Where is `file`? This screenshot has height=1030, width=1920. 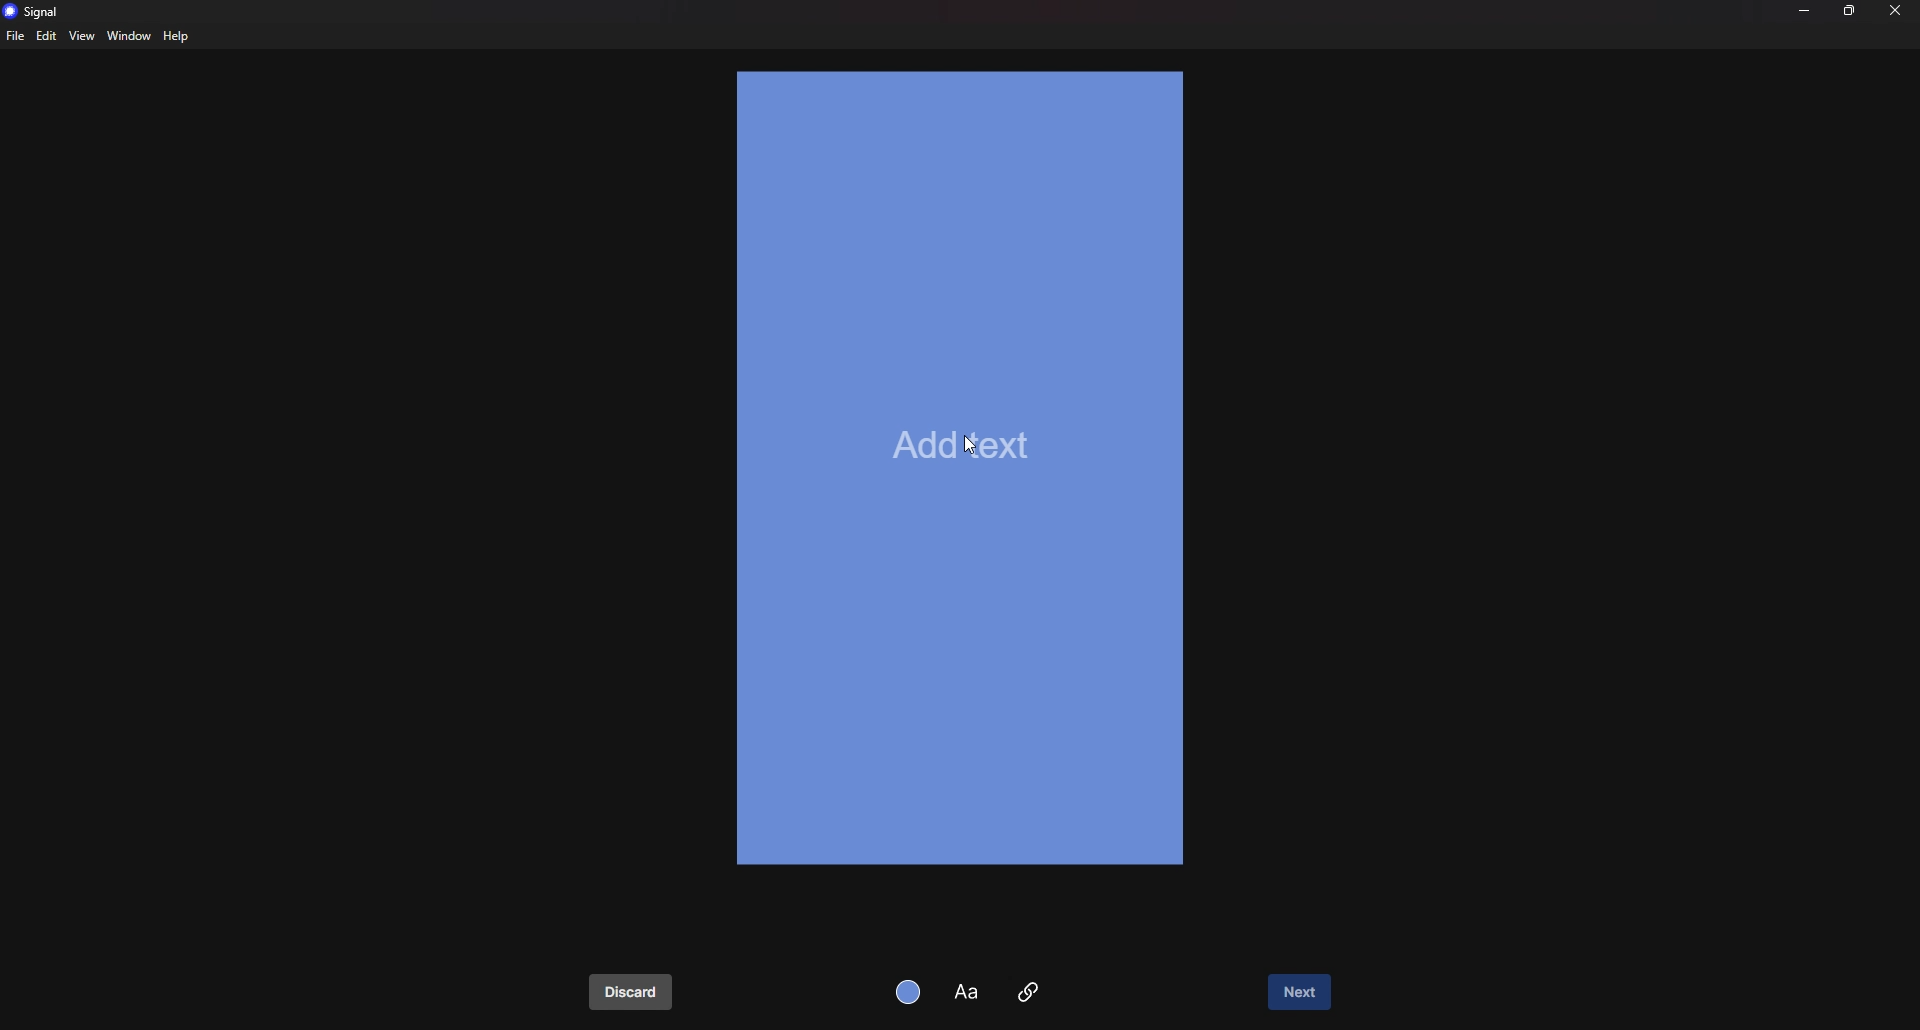 file is located at coordinates (17, 35).